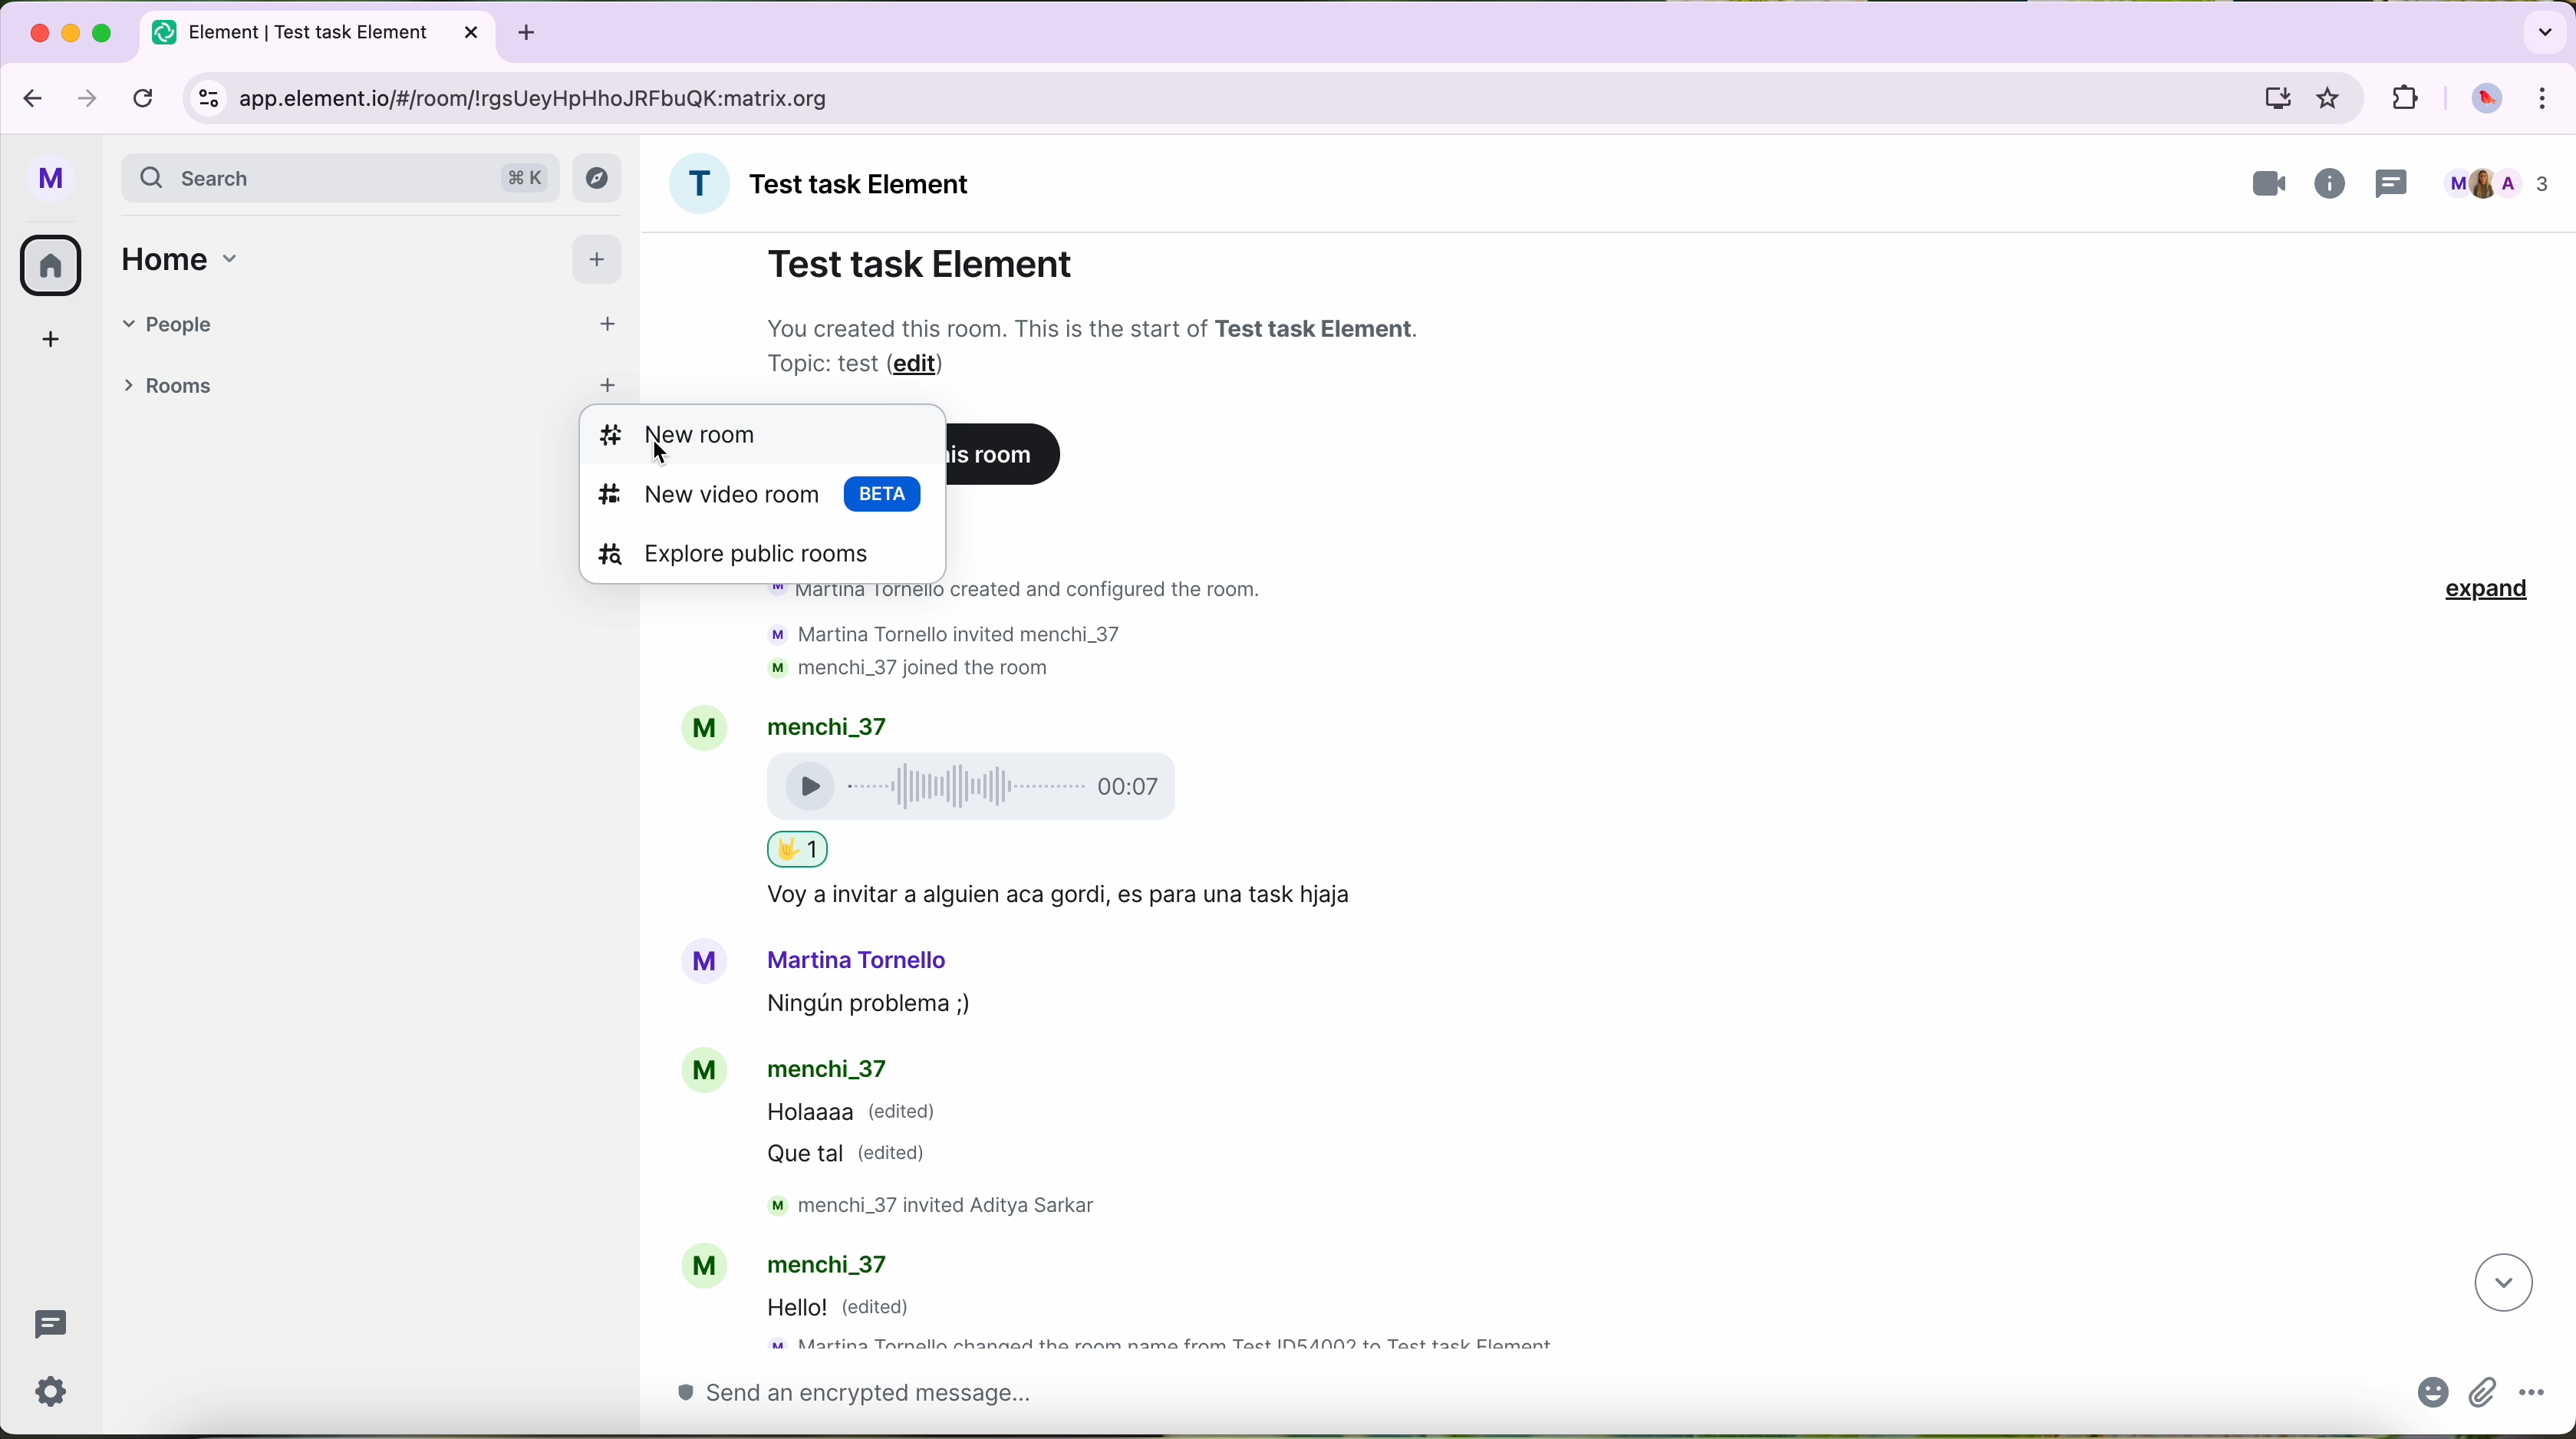 The image size is (2576, 1439). I want to click on navigate foward, so click(88, 97).